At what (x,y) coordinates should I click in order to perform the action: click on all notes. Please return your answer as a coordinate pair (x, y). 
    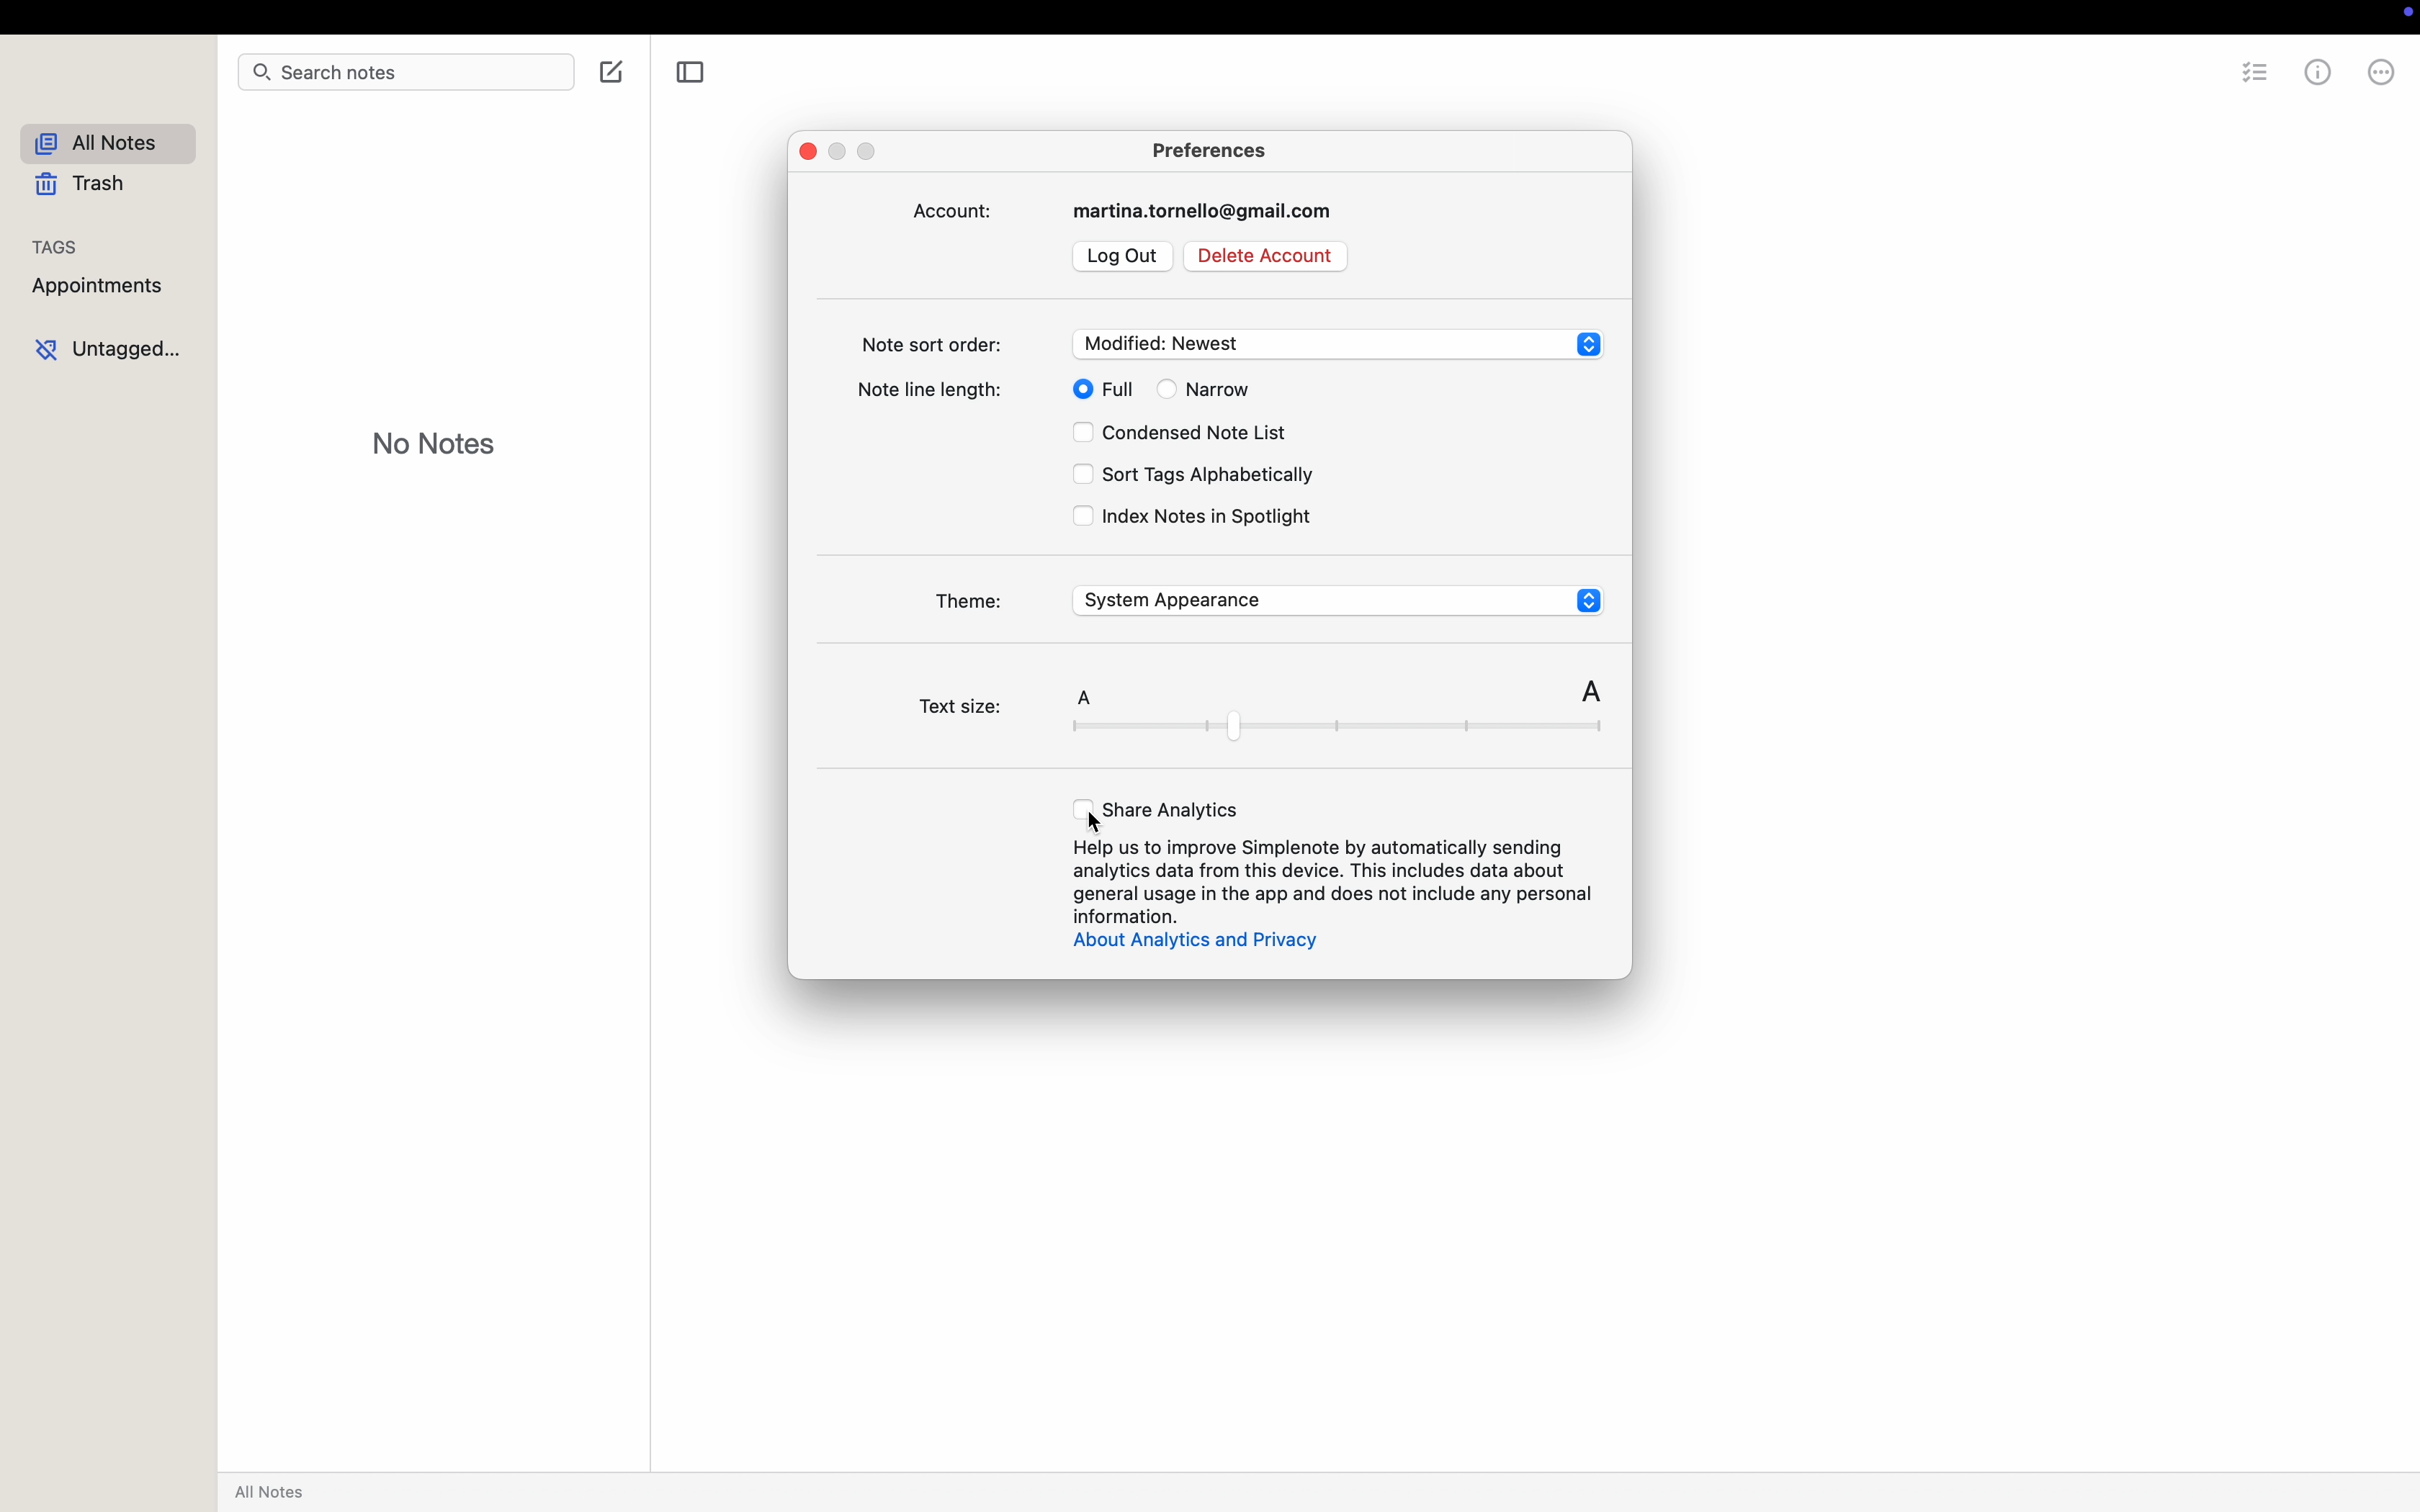
    Looking at the image, I should click on (106, 143).